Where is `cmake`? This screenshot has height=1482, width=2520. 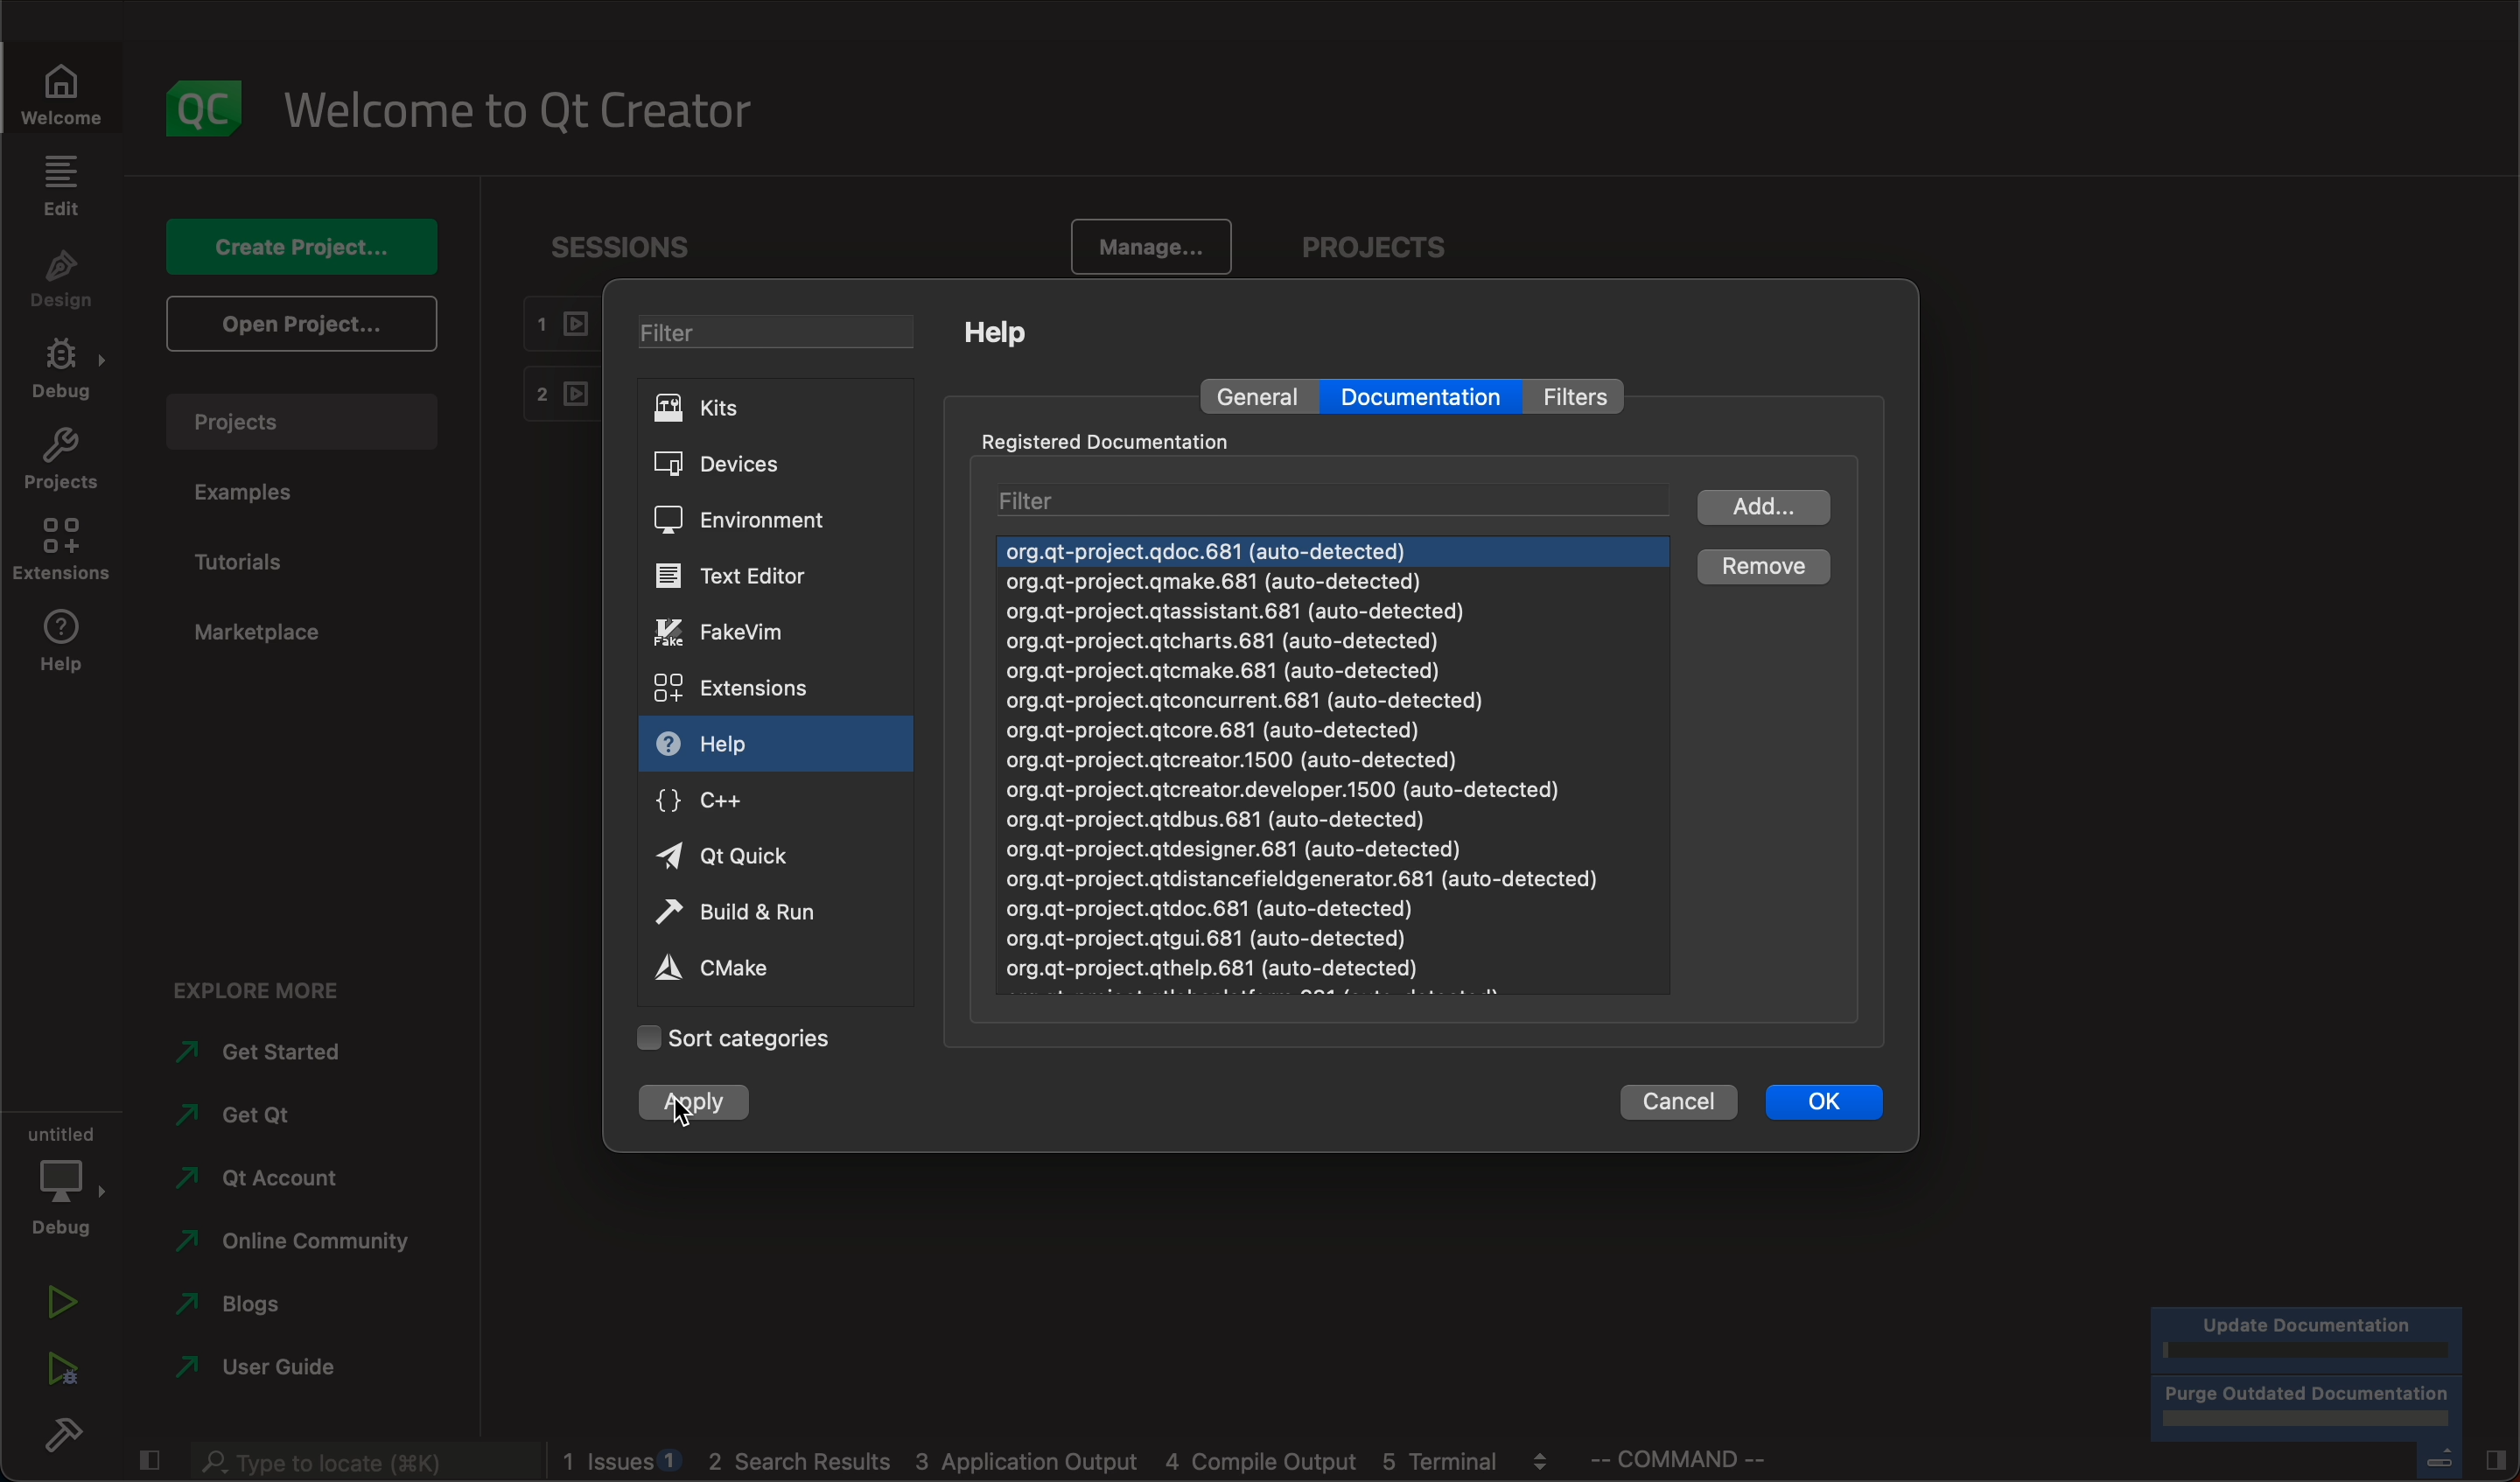 cmake is located at coordinates (737, 969).